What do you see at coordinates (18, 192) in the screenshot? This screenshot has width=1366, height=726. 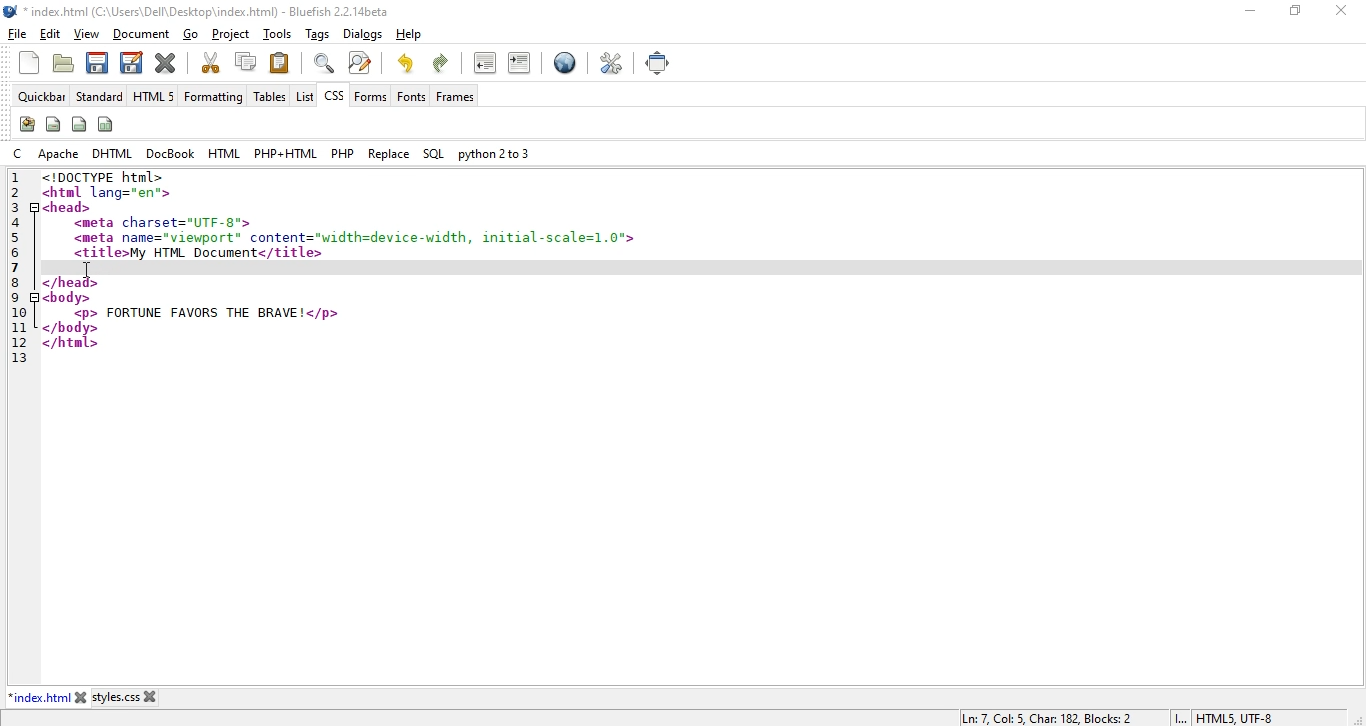 I see `2` at bounding box center [18, 192].